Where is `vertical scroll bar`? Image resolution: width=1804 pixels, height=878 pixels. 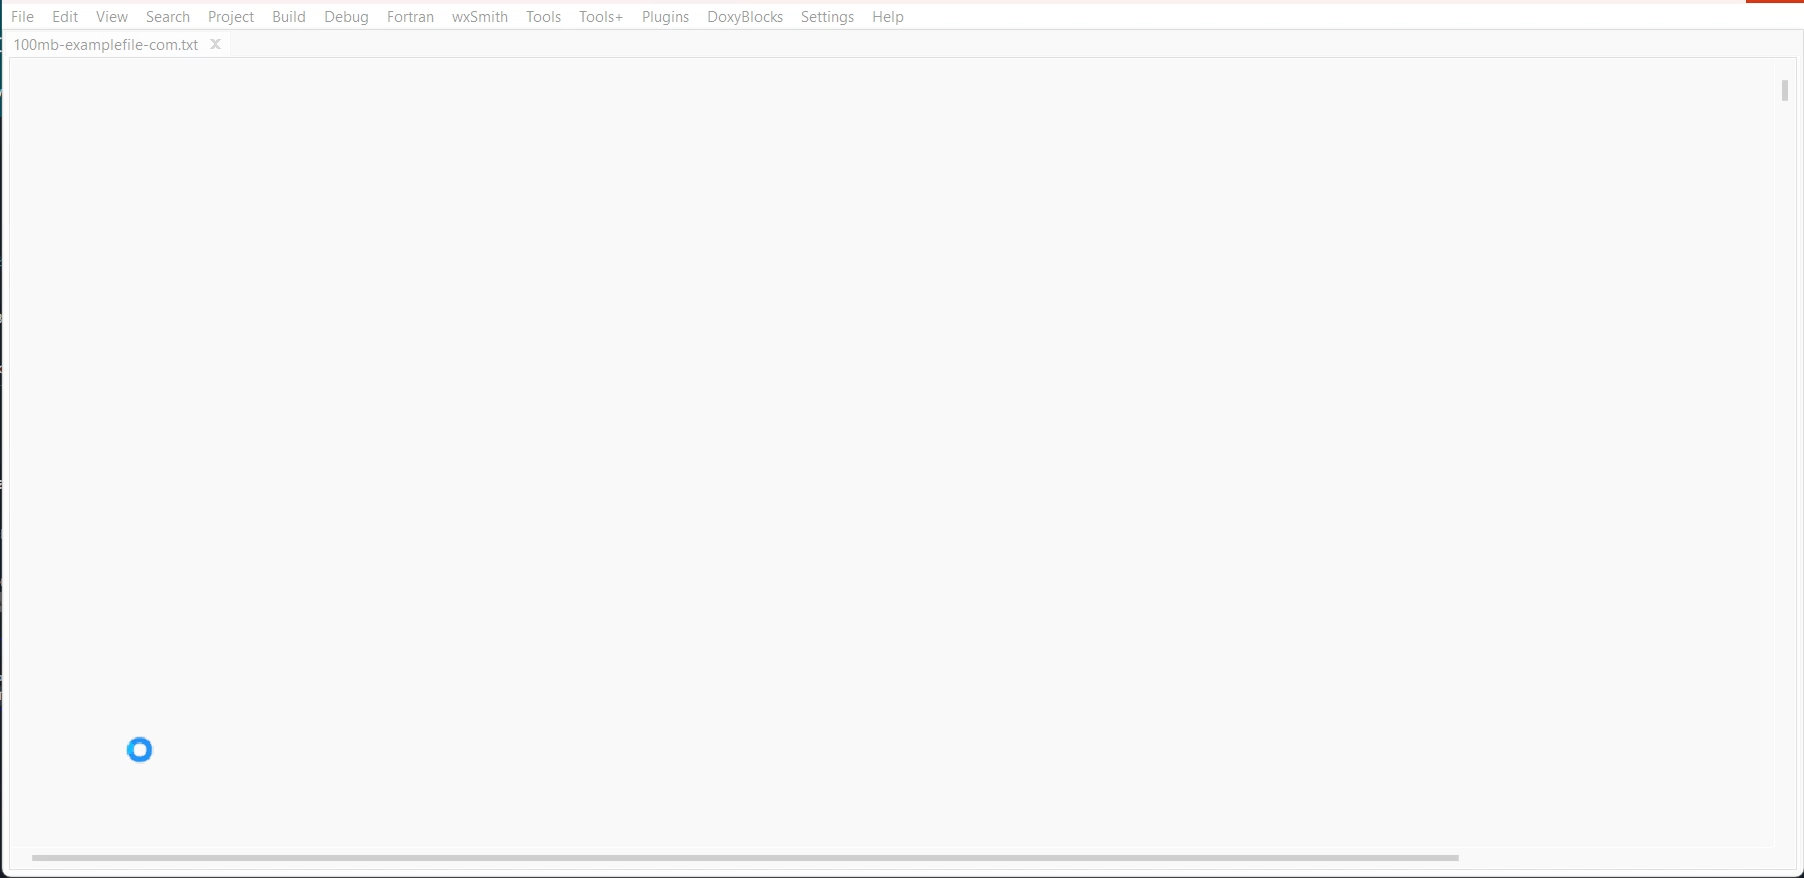
vertical scroll bar is located at coordinates (1779, 442).